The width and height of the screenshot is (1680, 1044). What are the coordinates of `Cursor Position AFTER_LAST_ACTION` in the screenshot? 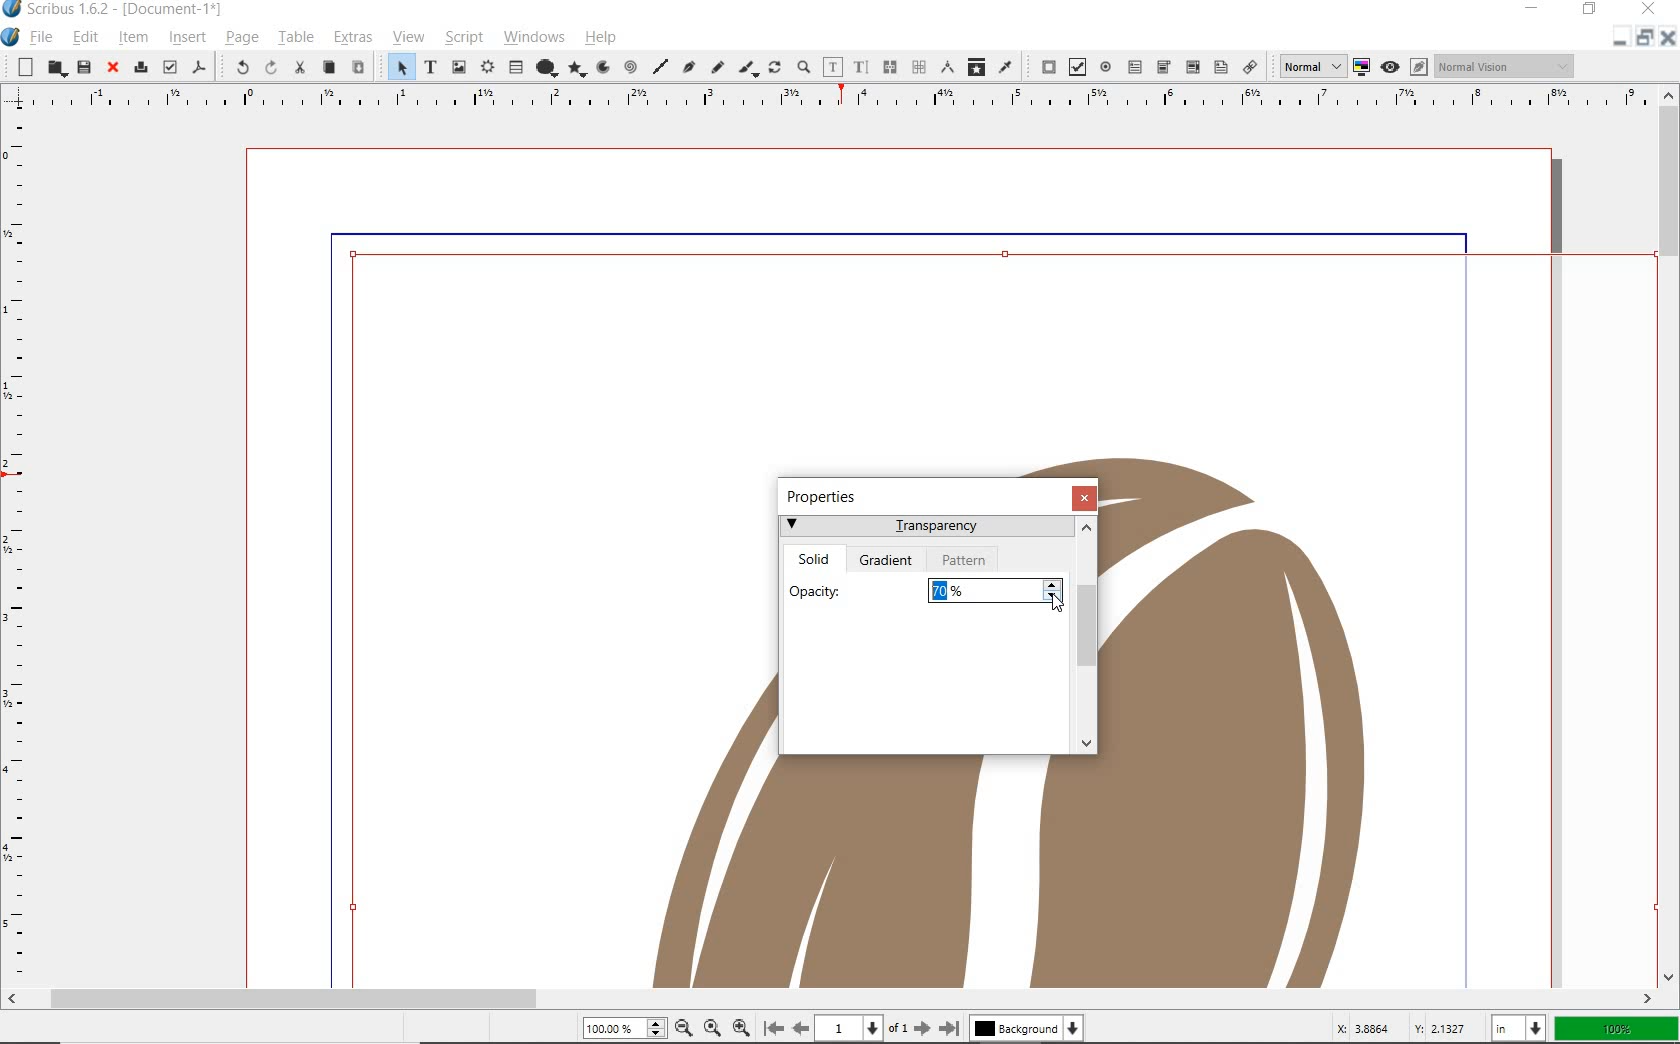 It's located at (1056, 605).